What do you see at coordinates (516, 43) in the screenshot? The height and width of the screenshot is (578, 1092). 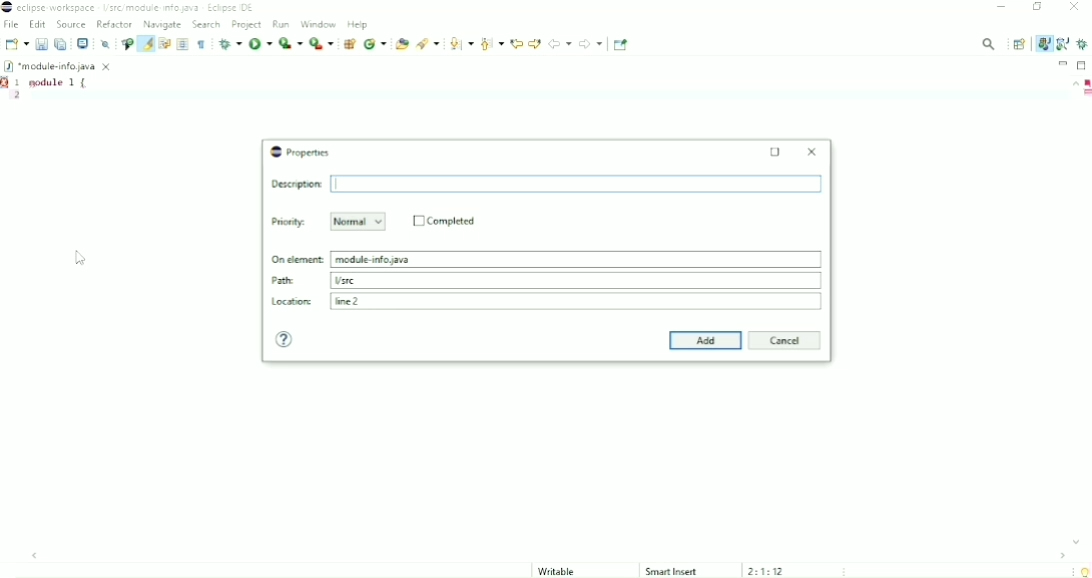 I see `Previous edit location` at bounding box center [516, 43].